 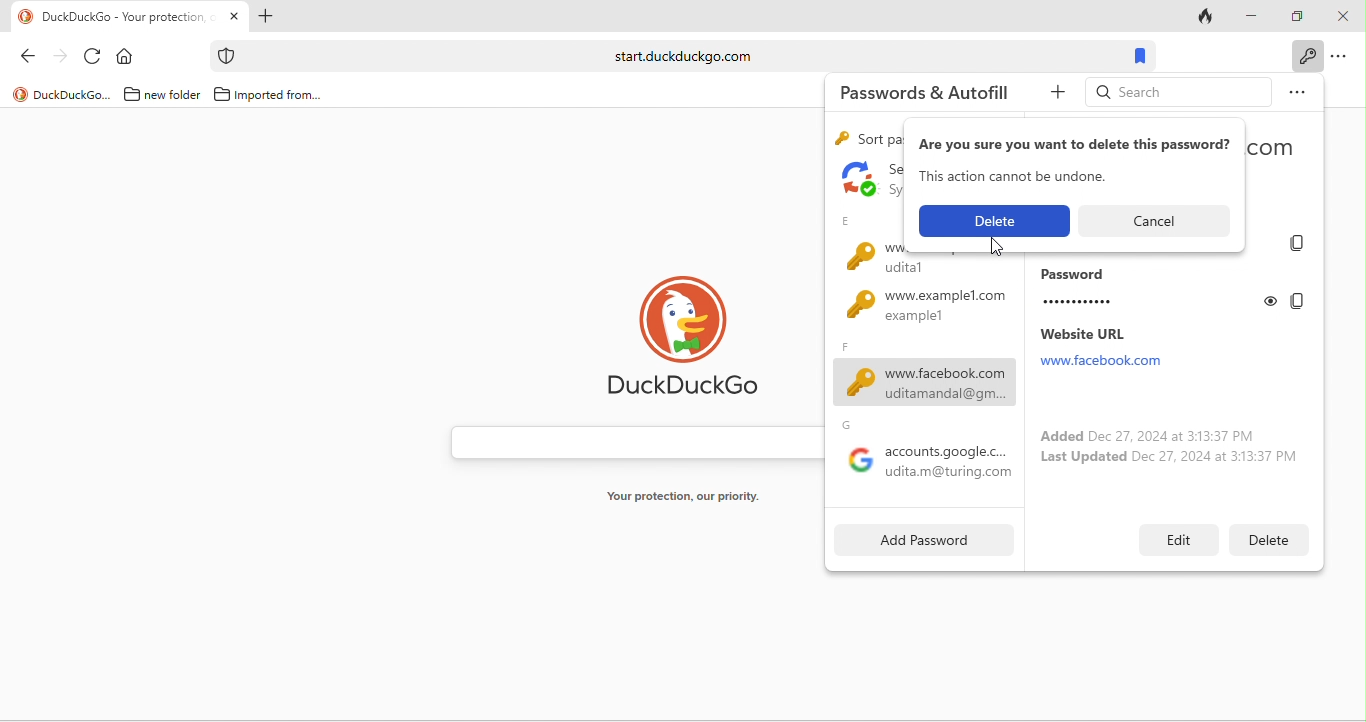 I want to click on E, so click(x=846, y=221).